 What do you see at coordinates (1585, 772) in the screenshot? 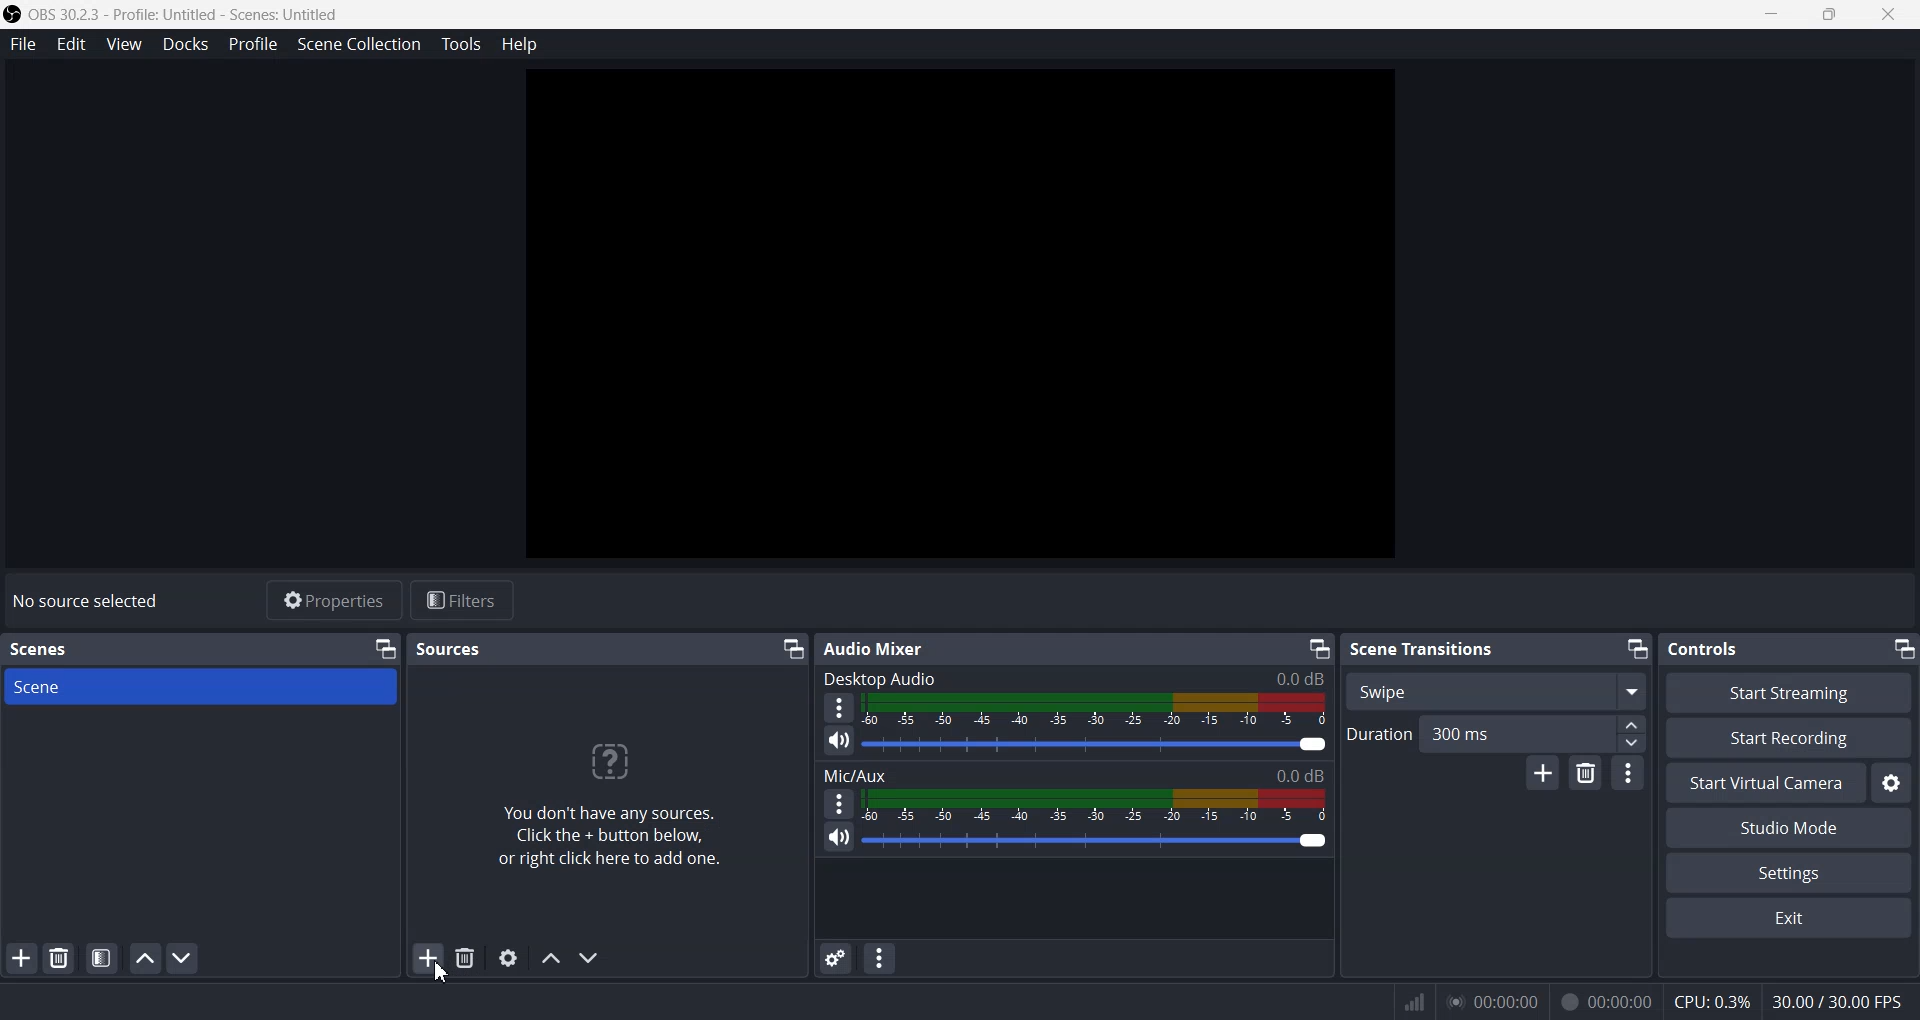
I see `Remove configuration transition` at bounding box center [1585, 772].